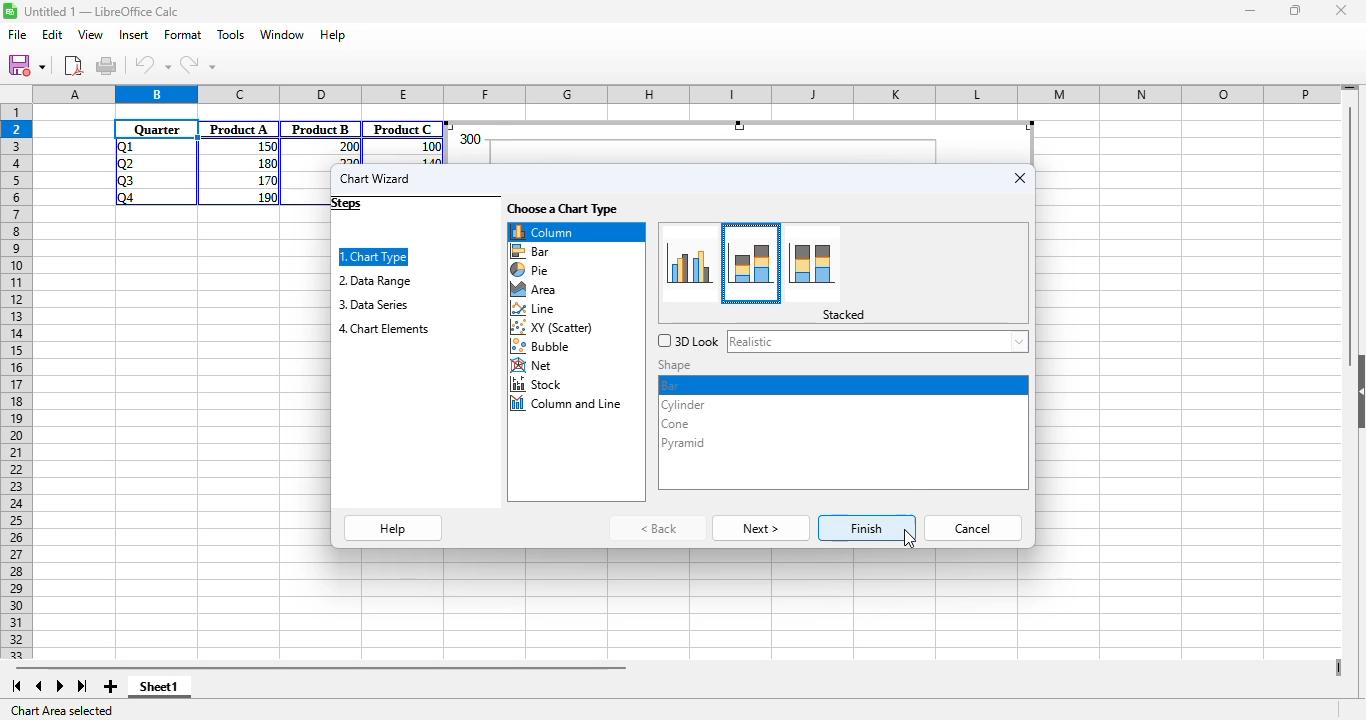  Describe the element at coordinates (660, 528) in the screenshot. I see `back` at that location.